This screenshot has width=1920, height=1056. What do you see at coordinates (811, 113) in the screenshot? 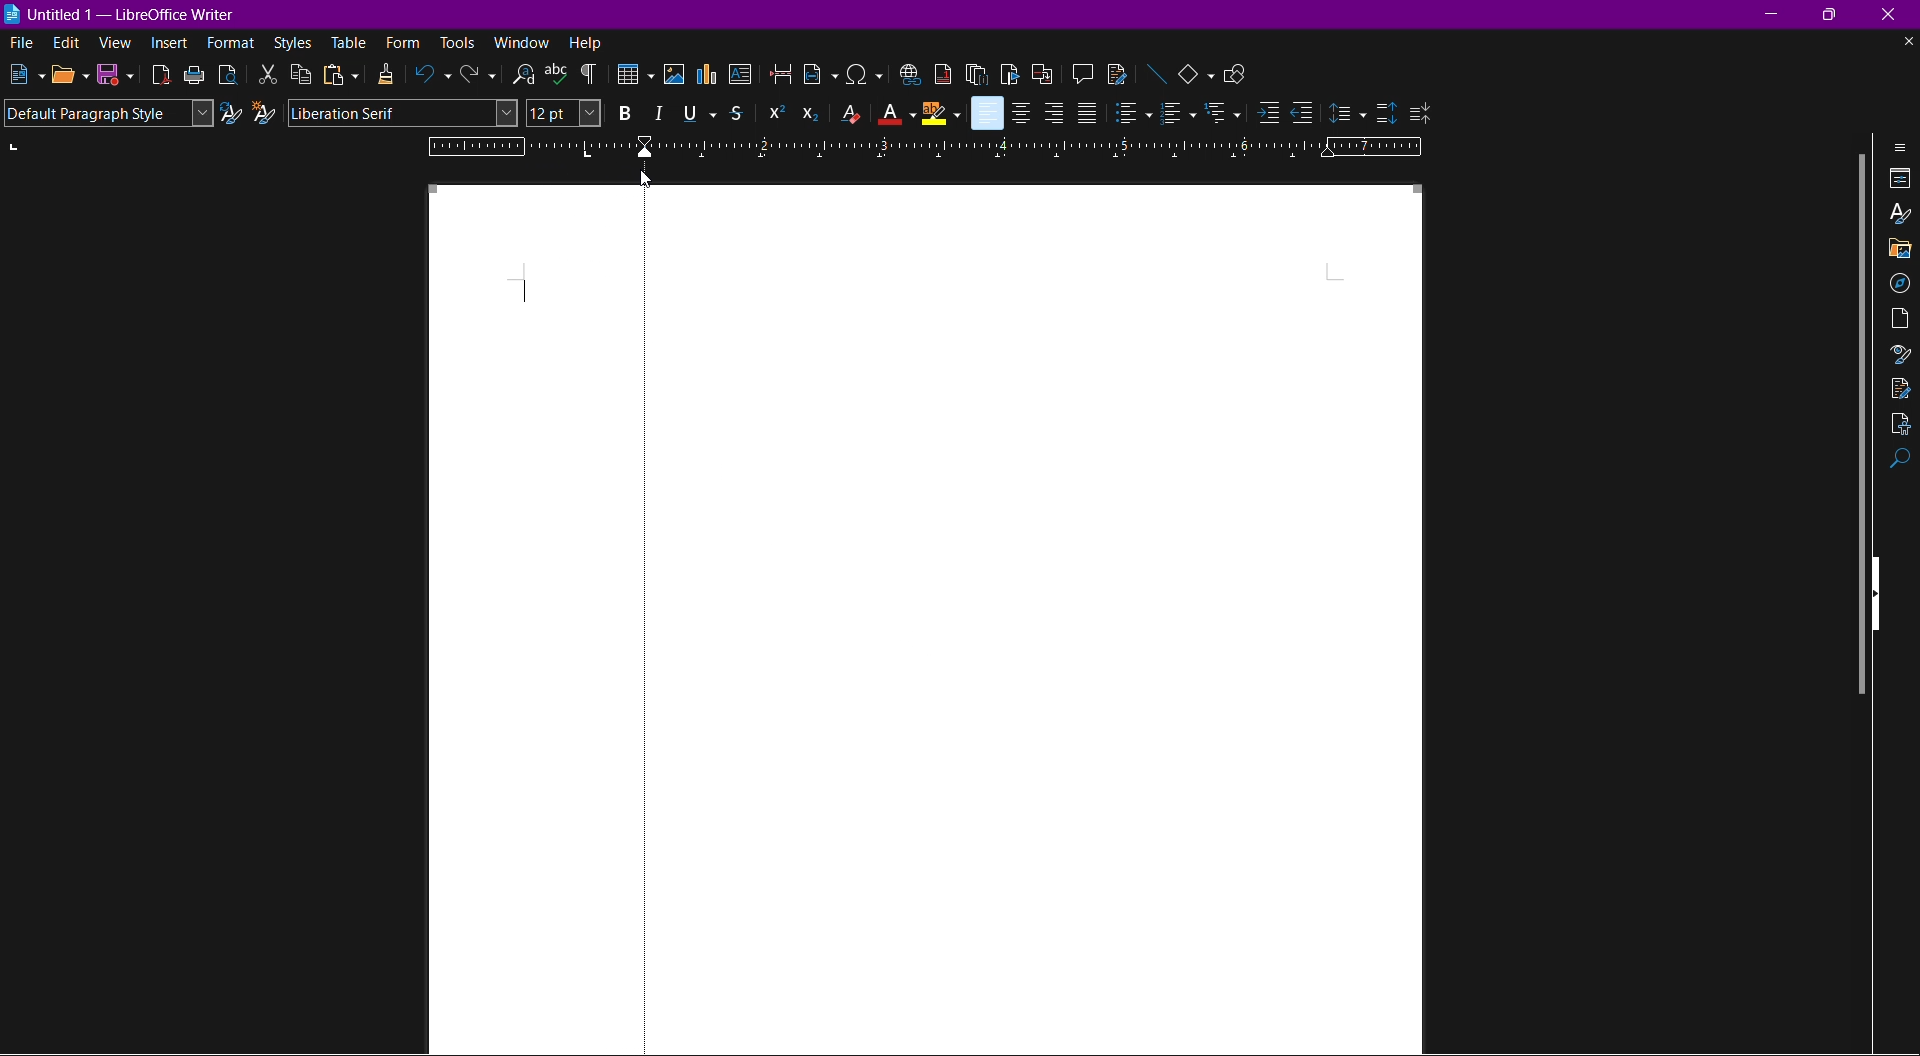
I see `Subscript` at bounding box center [811, 113].